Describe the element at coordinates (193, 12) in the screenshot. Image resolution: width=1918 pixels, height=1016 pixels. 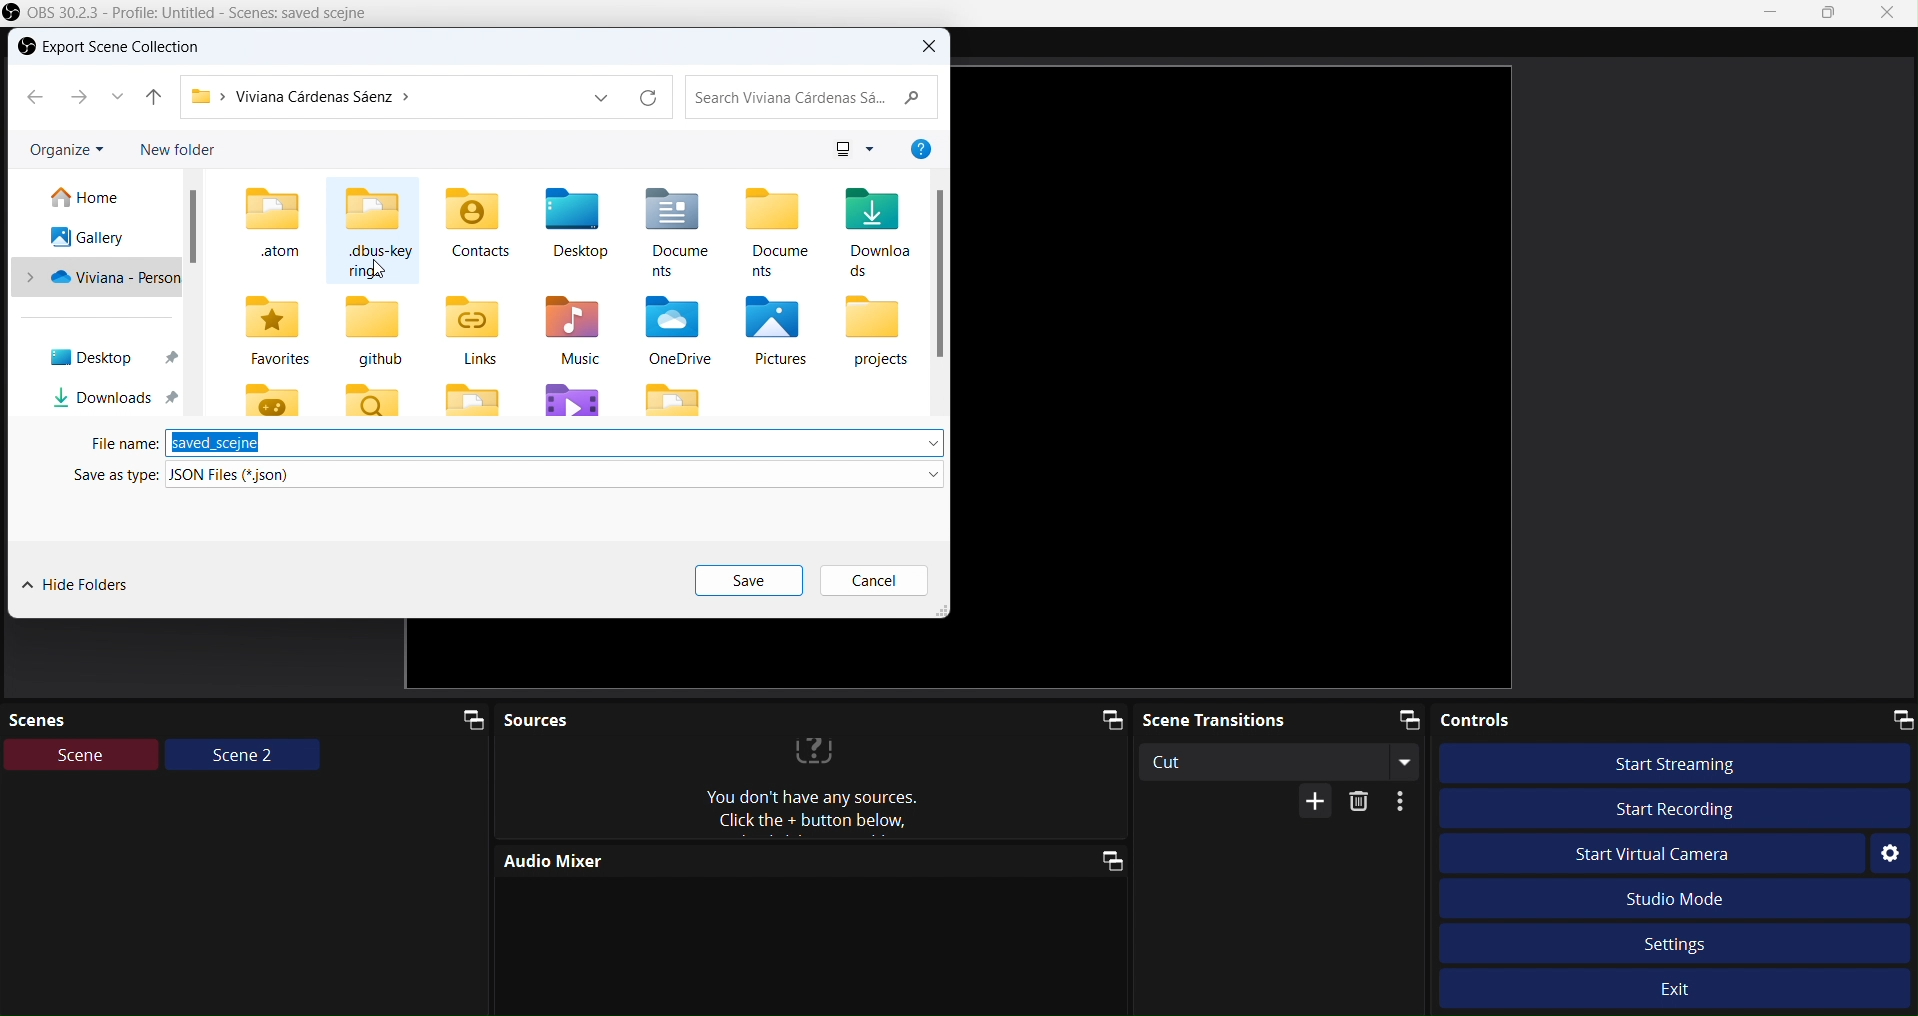
I see `Obs studio` at that location.